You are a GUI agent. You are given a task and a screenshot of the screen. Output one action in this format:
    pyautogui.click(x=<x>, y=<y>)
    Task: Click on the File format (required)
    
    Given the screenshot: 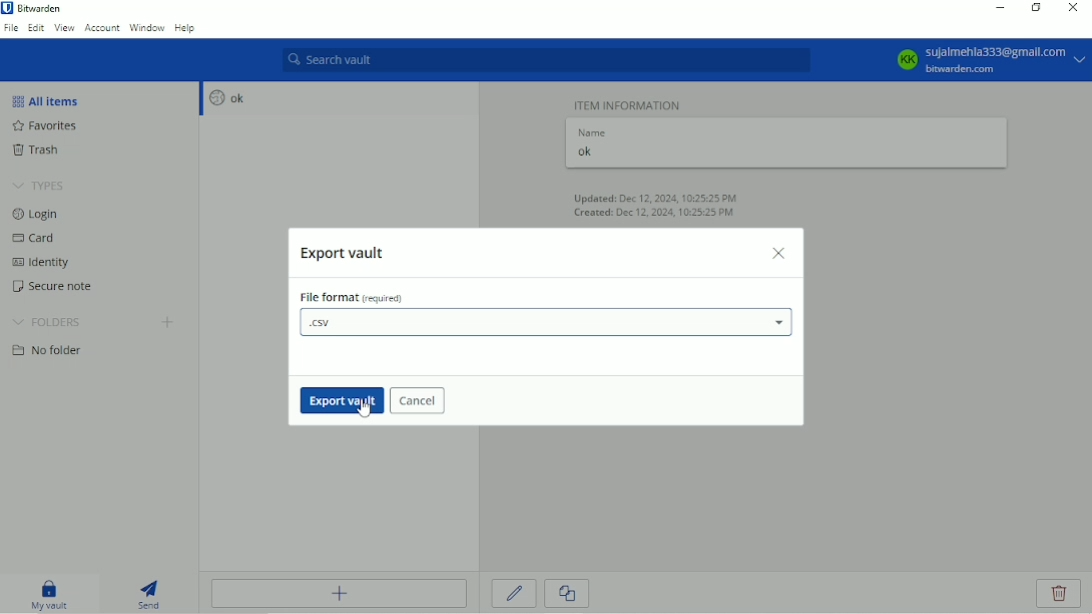 What is the action you would take?
    pyautogui.click(x=354, y=298)
    